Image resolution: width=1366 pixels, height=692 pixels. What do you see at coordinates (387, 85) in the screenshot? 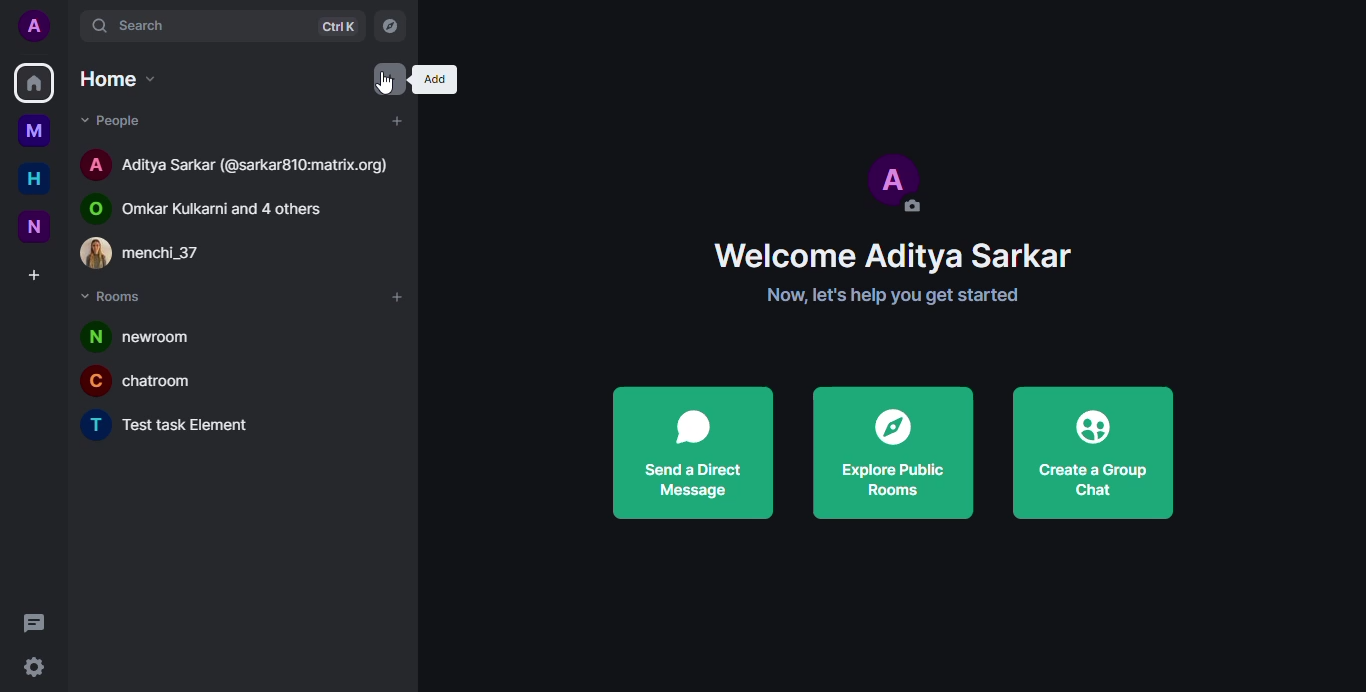
I see `cursor` at bounding box center [387, 85].